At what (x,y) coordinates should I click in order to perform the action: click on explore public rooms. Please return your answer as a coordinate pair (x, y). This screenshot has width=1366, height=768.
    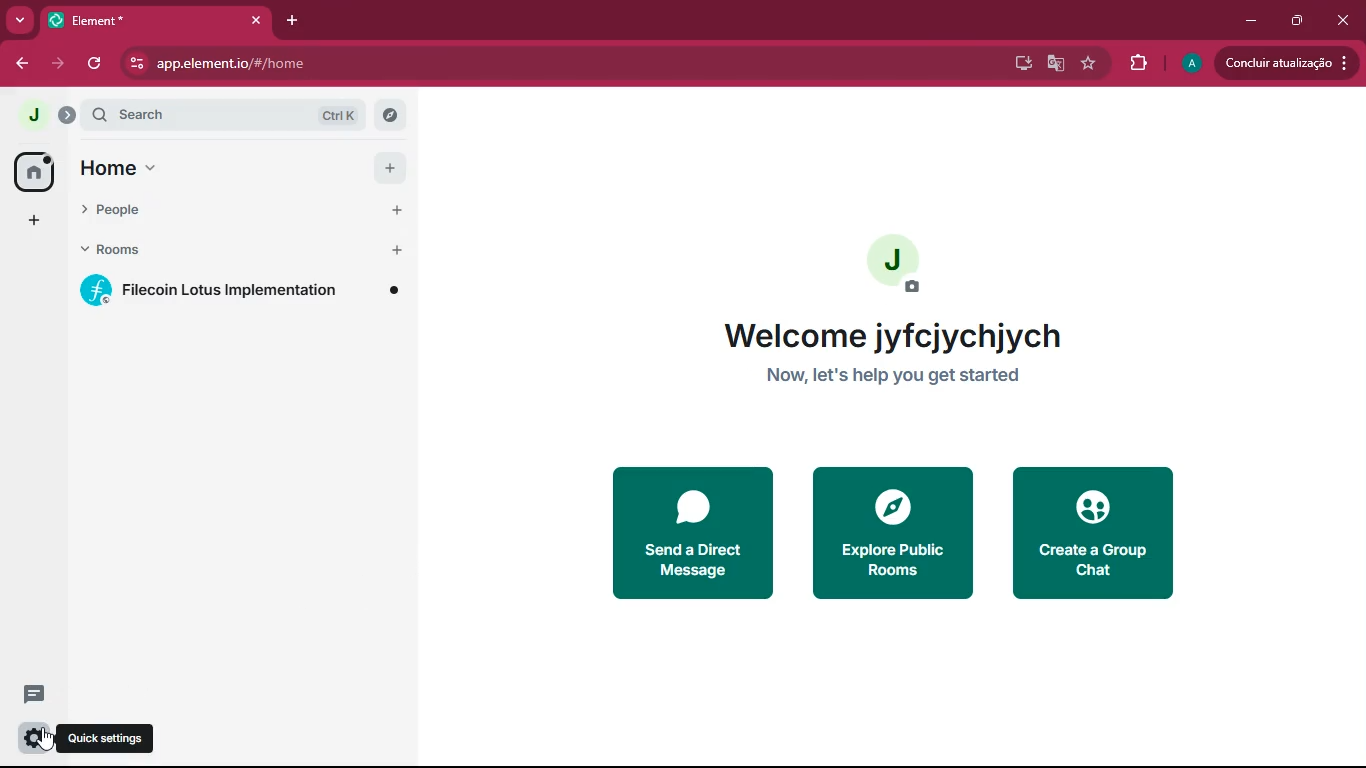
    Looking at the image, I should click on (893, 533).